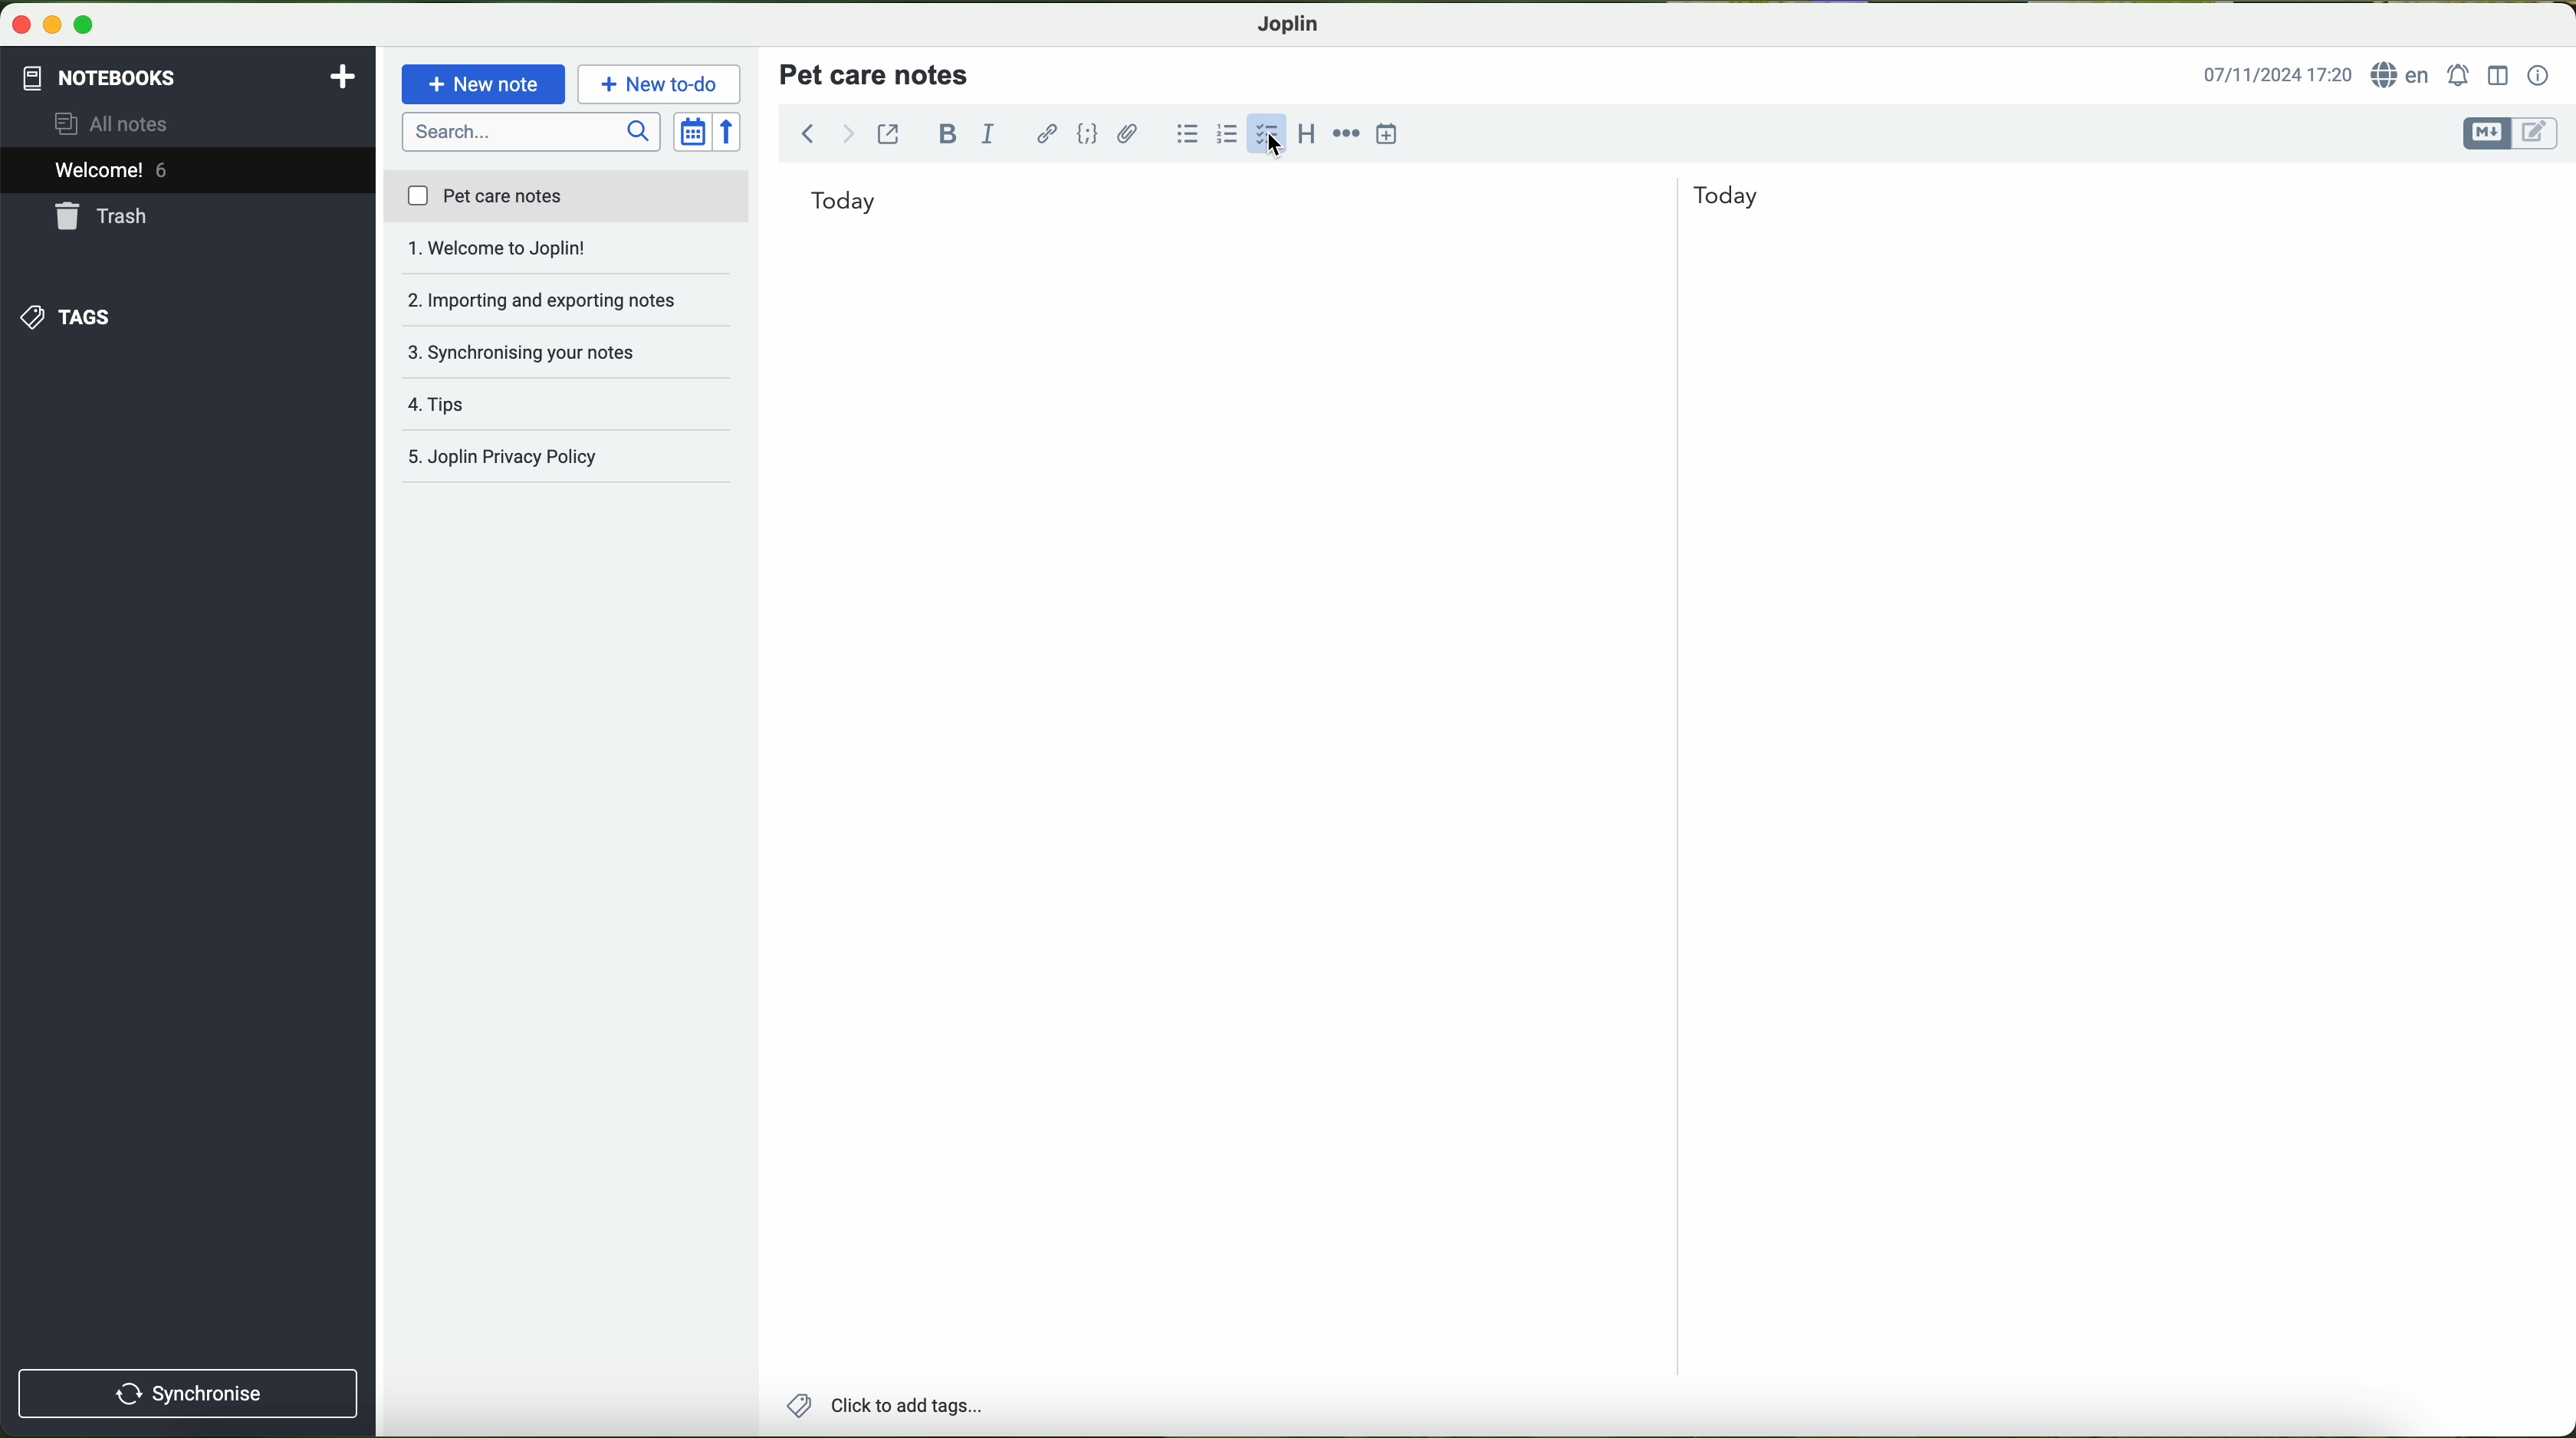 The height and width of the screenshot is (1438, 2576). Describe the element at coordinates (985, 135) in the screenshot. I see `italic` at that location.